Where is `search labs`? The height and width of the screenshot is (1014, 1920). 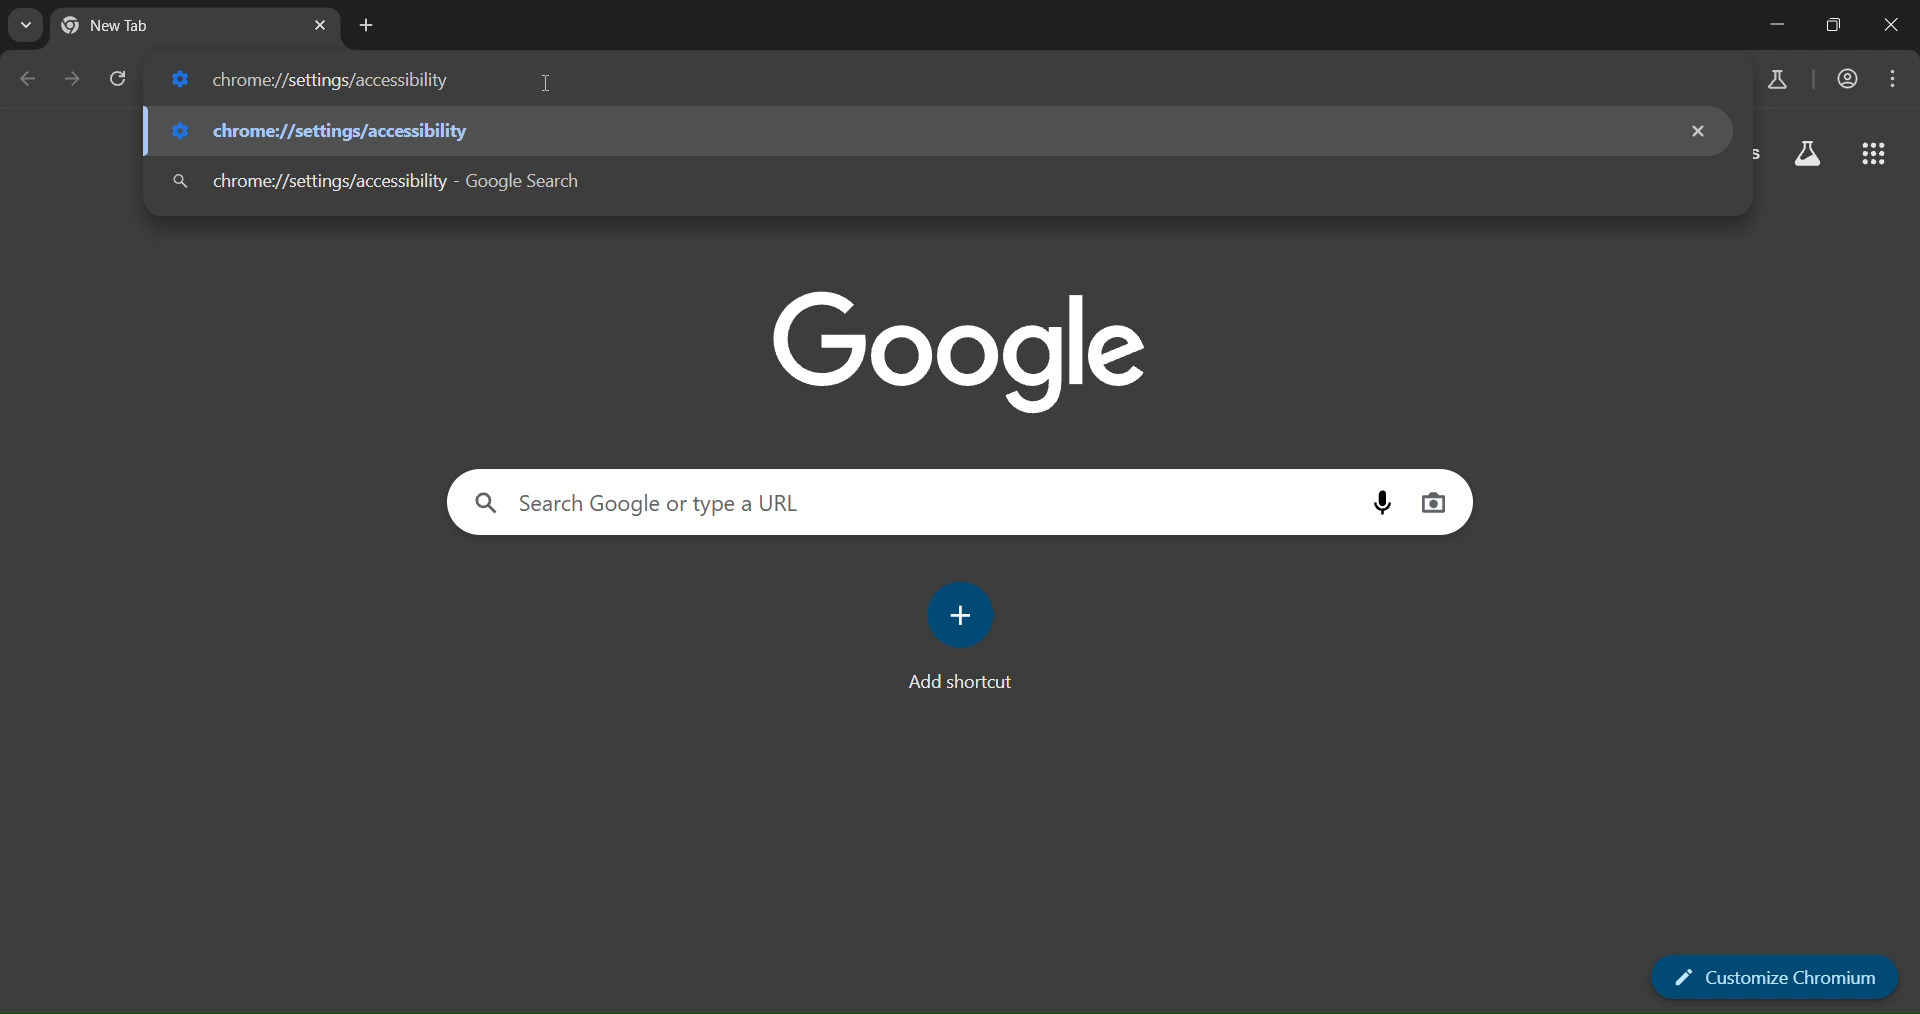 search labs is located at coordinates (1777, 82).